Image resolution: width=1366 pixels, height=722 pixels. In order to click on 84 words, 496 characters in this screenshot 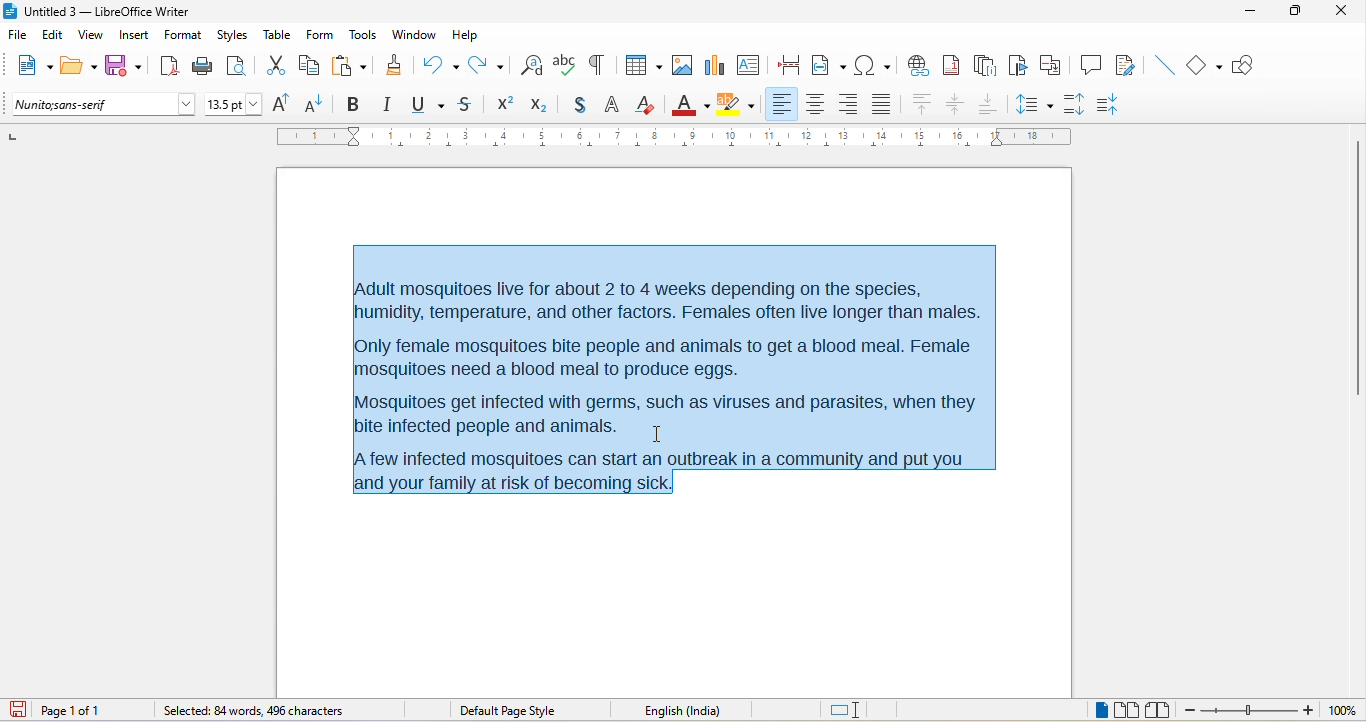, I will do `click(251, 712)`.